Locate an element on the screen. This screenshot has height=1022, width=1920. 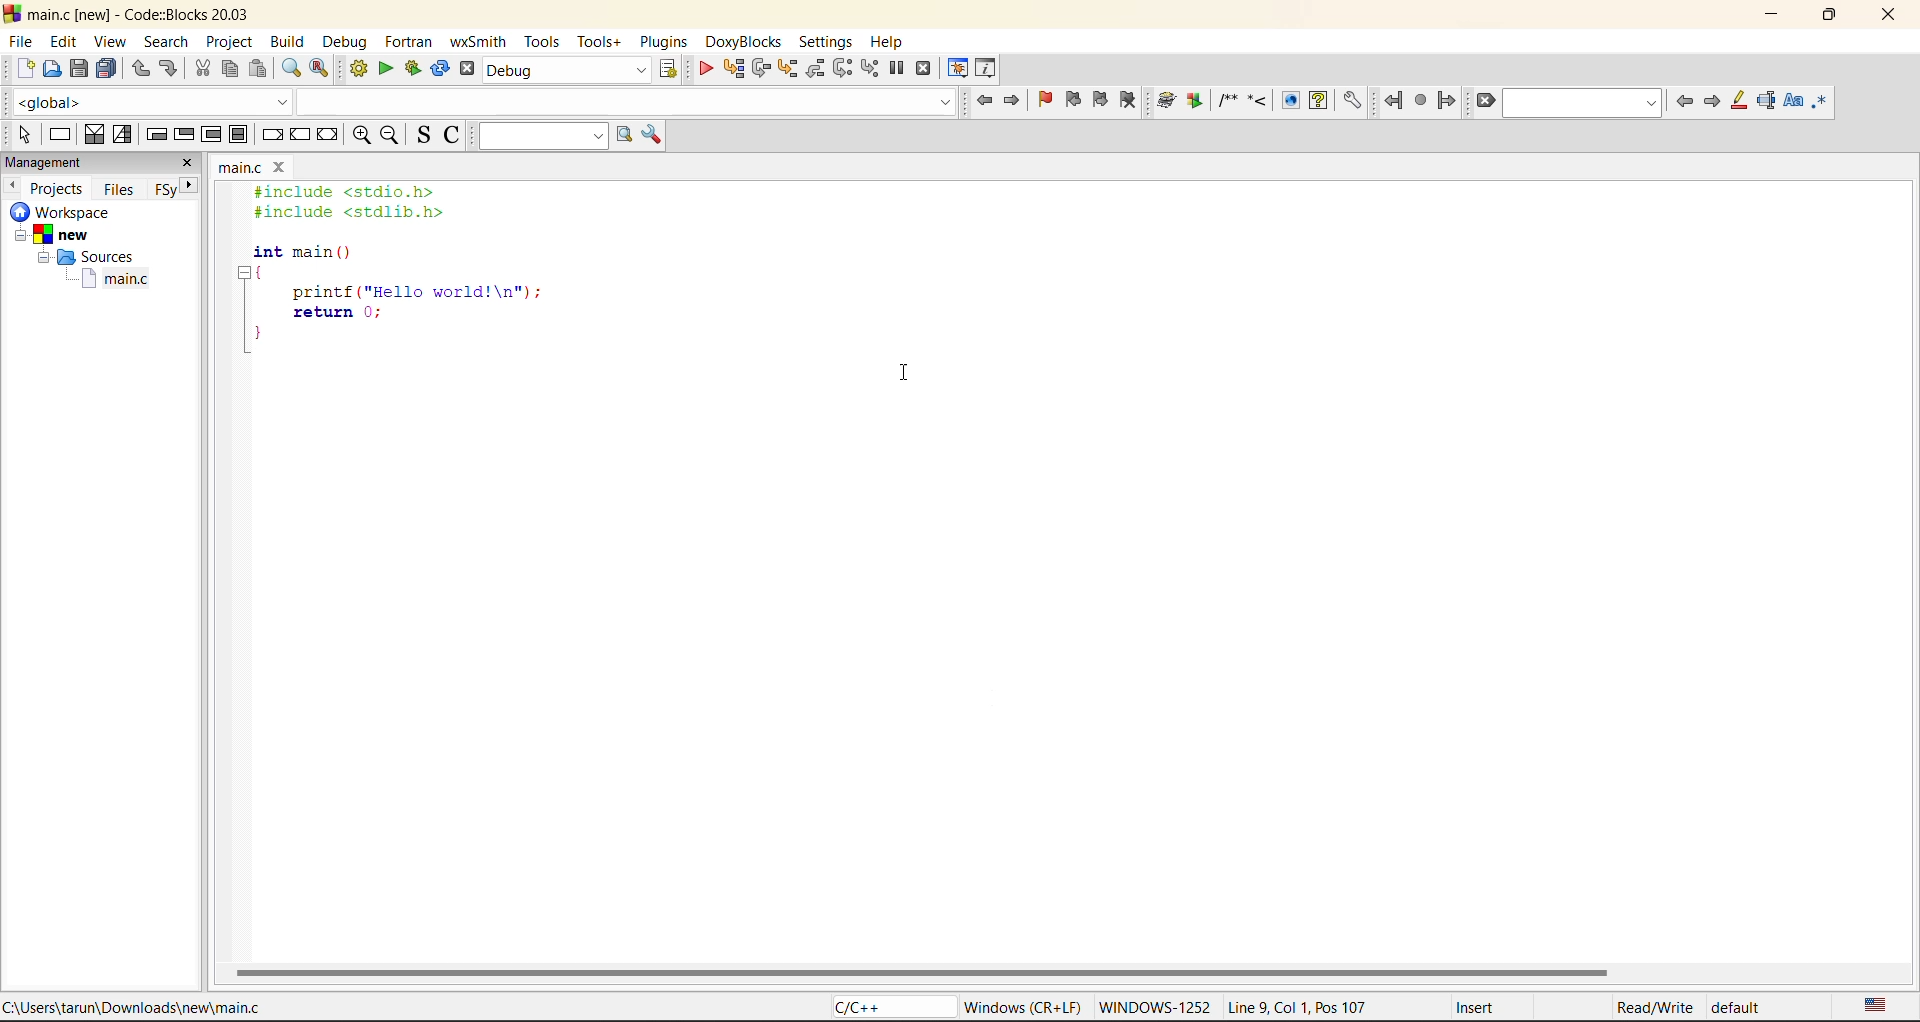
files is located at coordinates (120, 190).